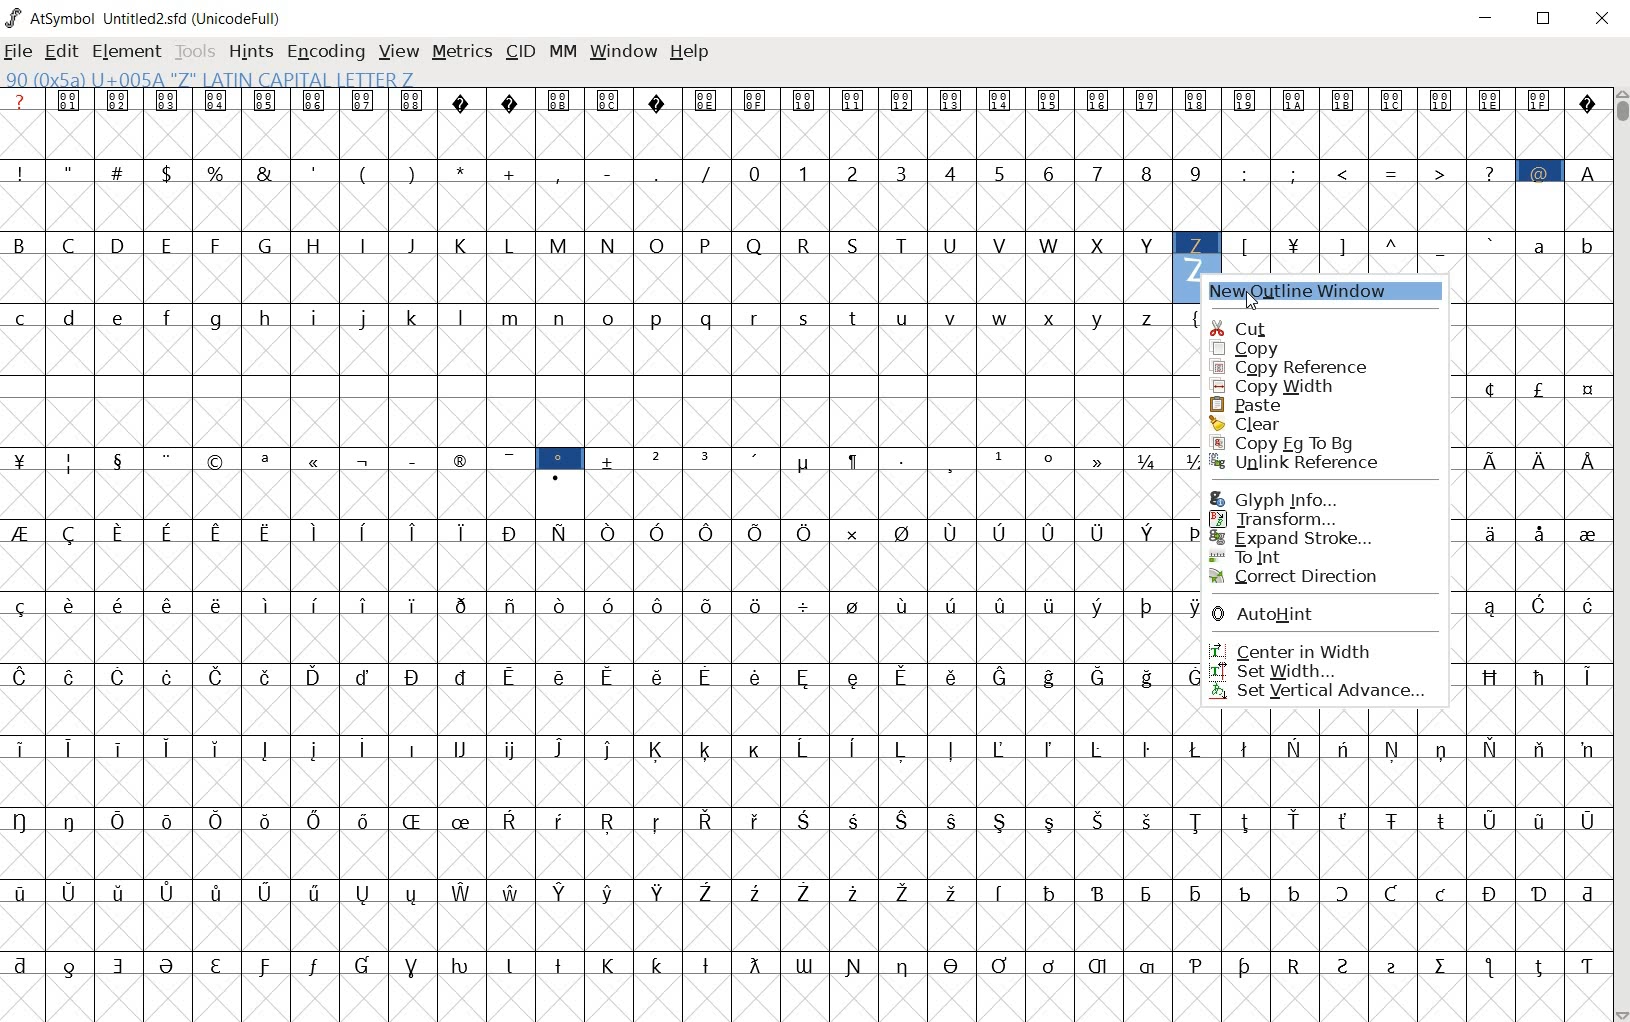  What do you see at coordinates (464, 53) in the screenshot?
I see `metrics` at bounding box center [464, 53].